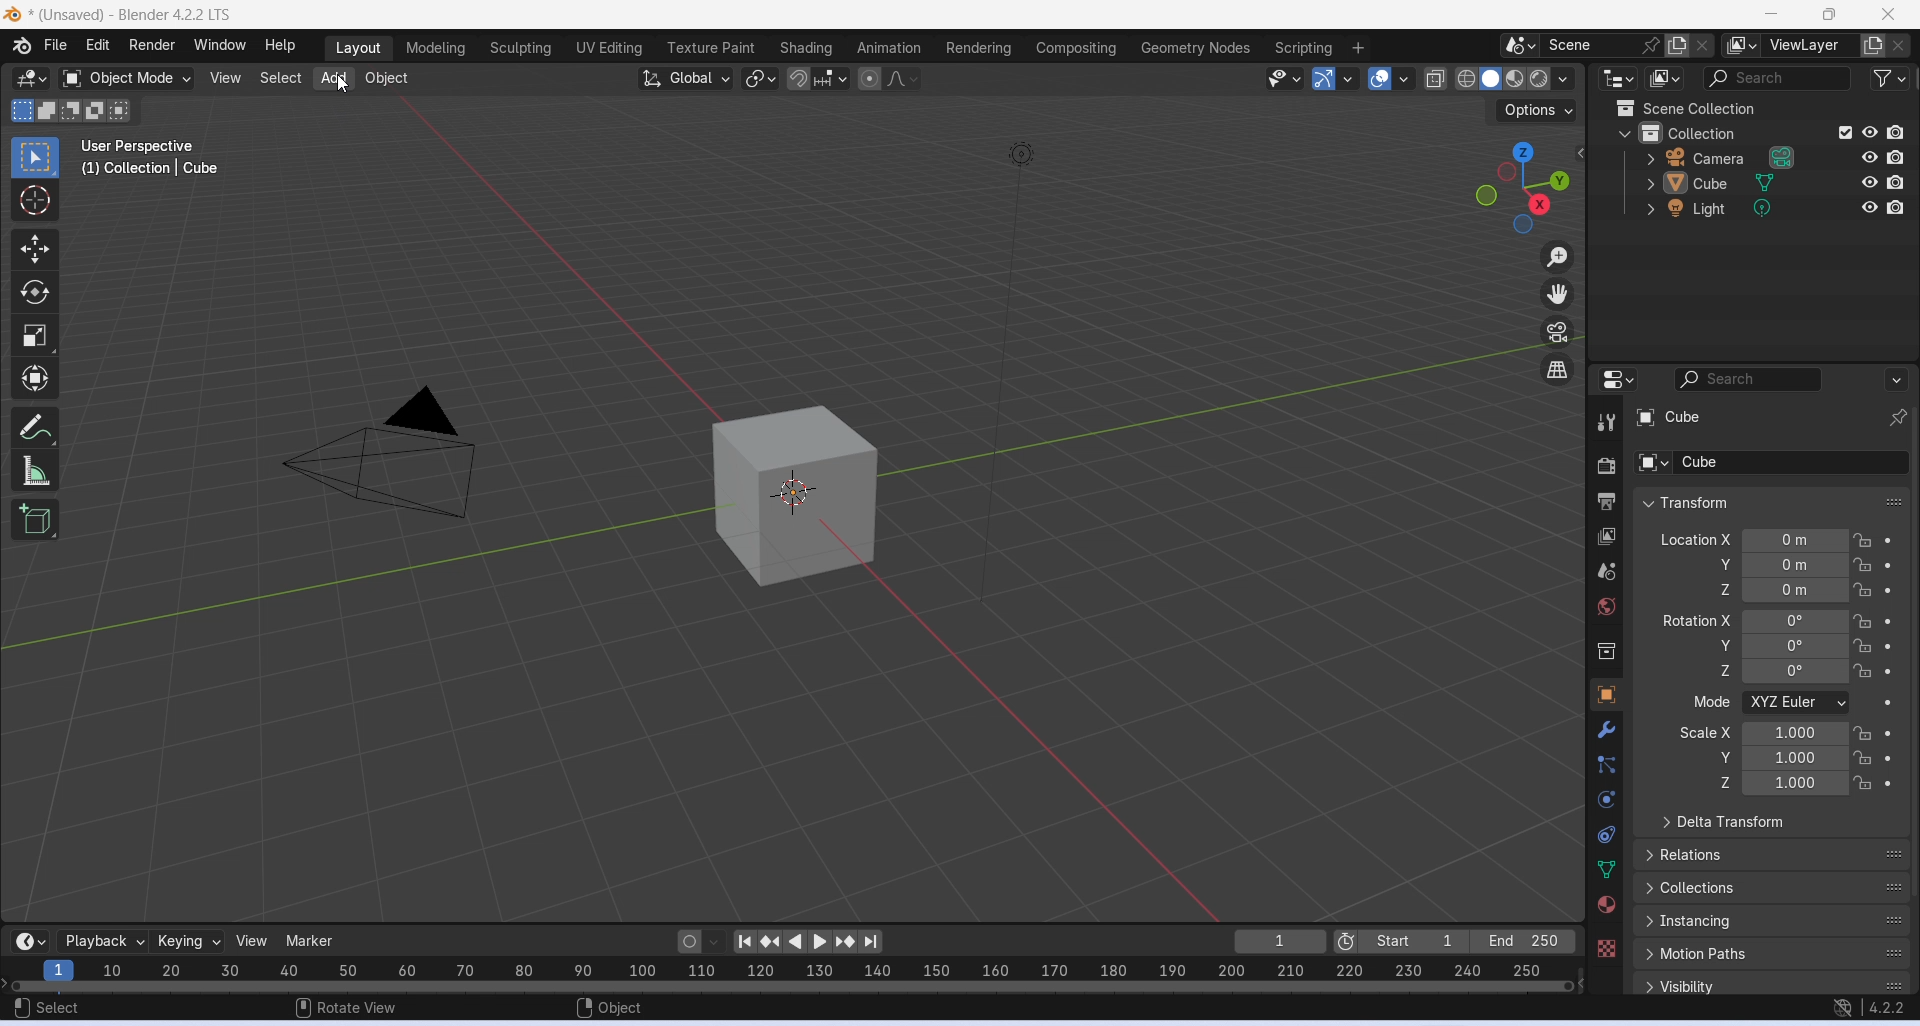 This screenshot has height=1026, width=1920. Describe the element at coordinates (151, 45) in the screenshot. I see `Render` at that location.